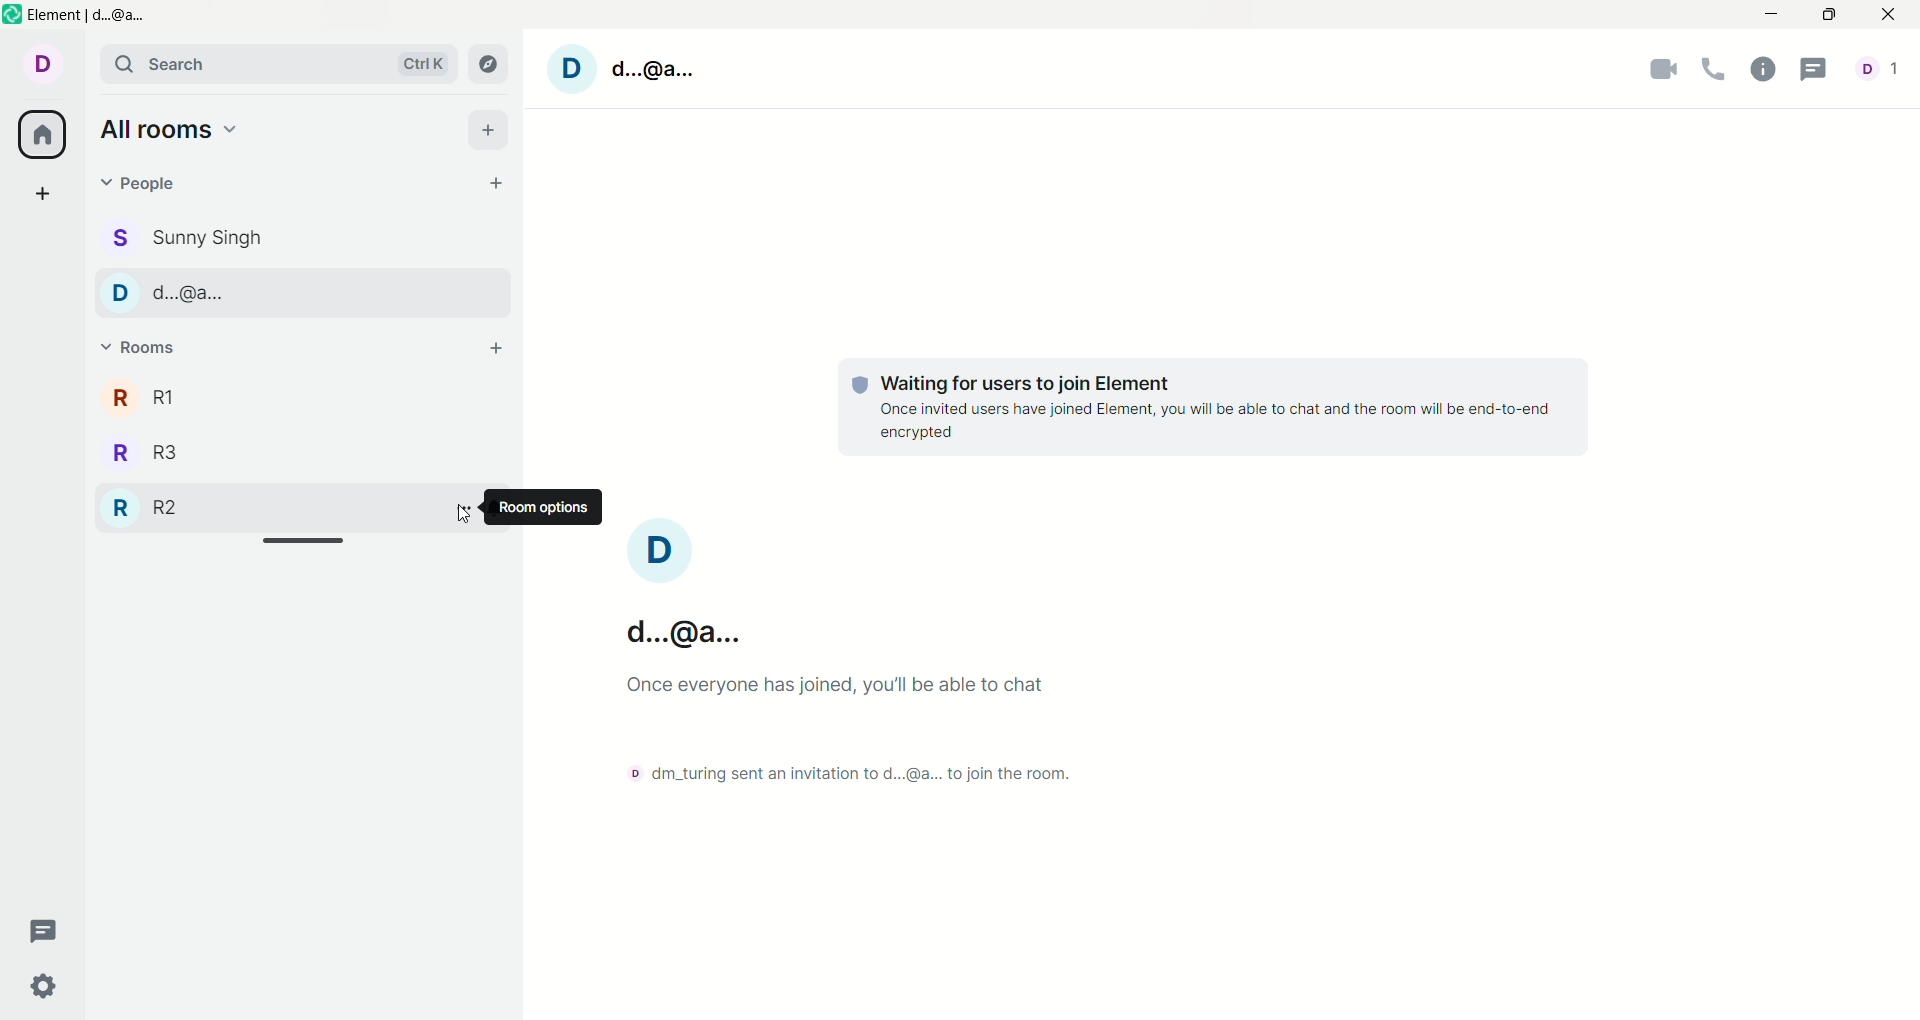 The image size is (1920, 1020). I want to click on rooms, so click(139, 348).